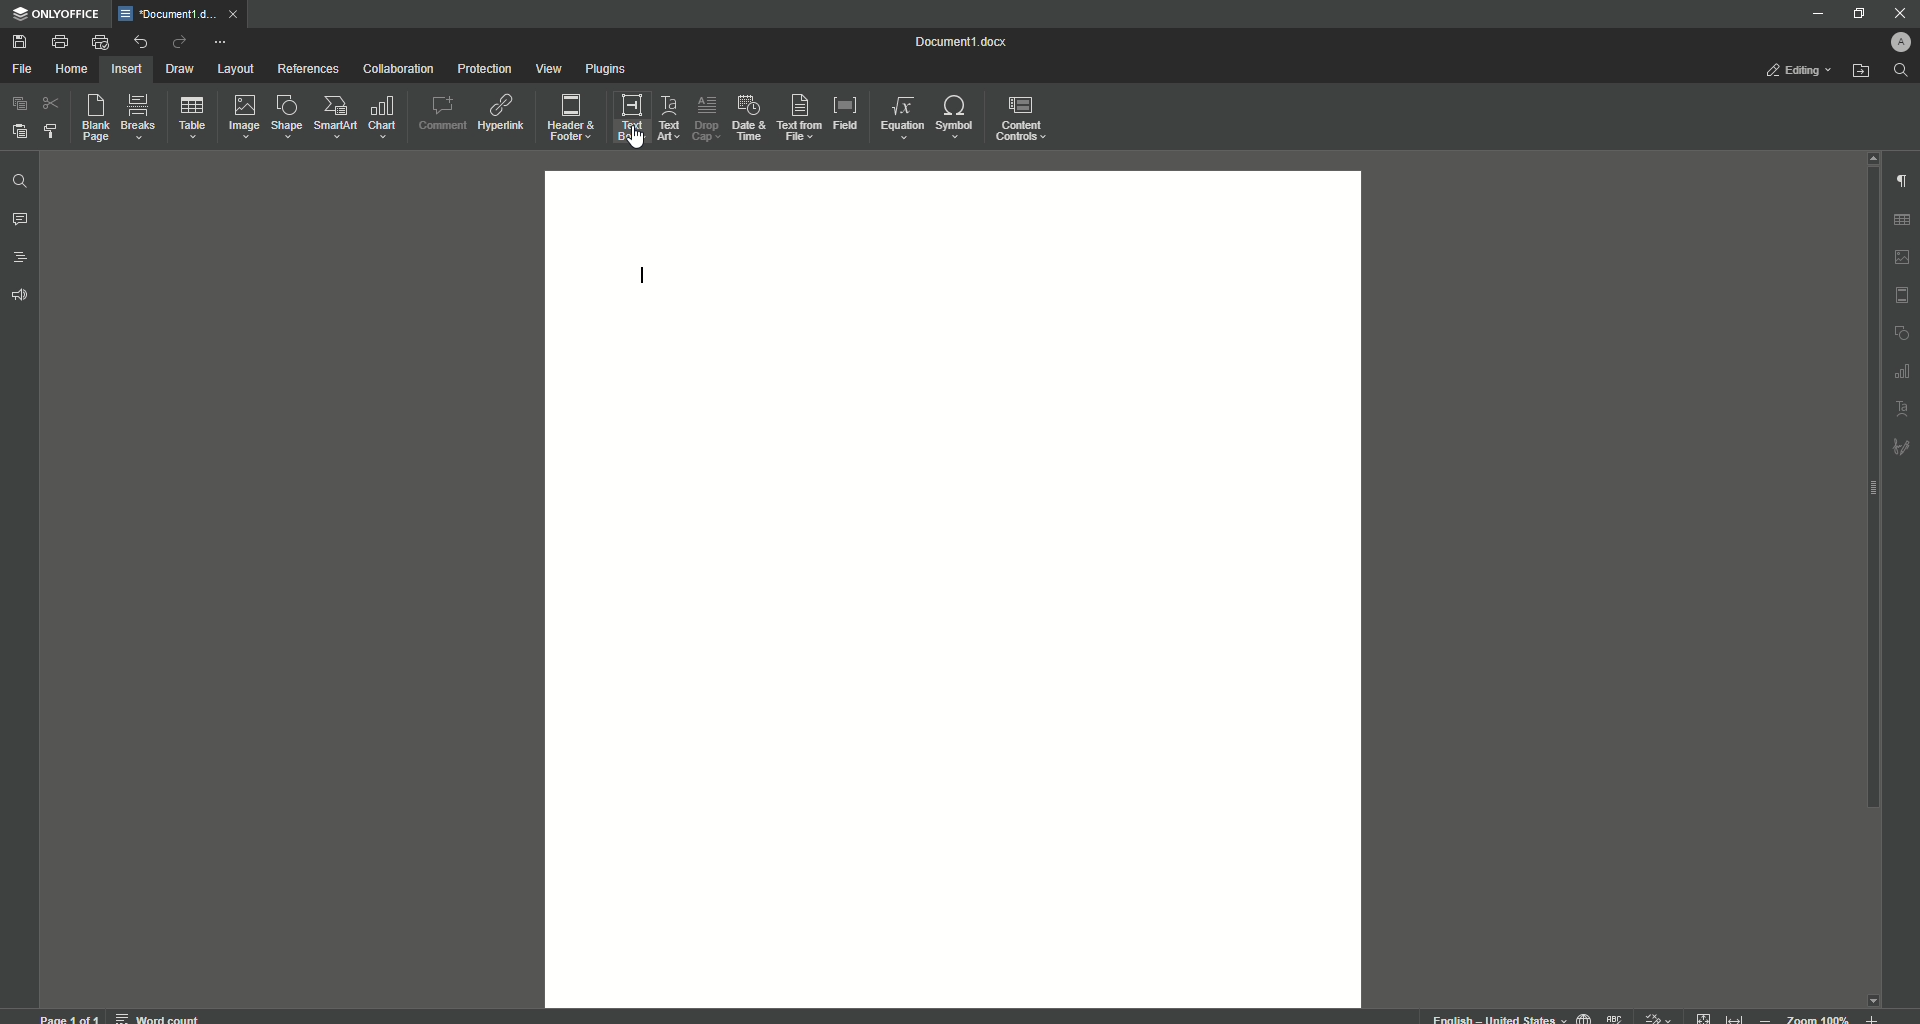 This screenshot has height=1024, width=1920. I want to click on Collaboration, so click(398, 71).